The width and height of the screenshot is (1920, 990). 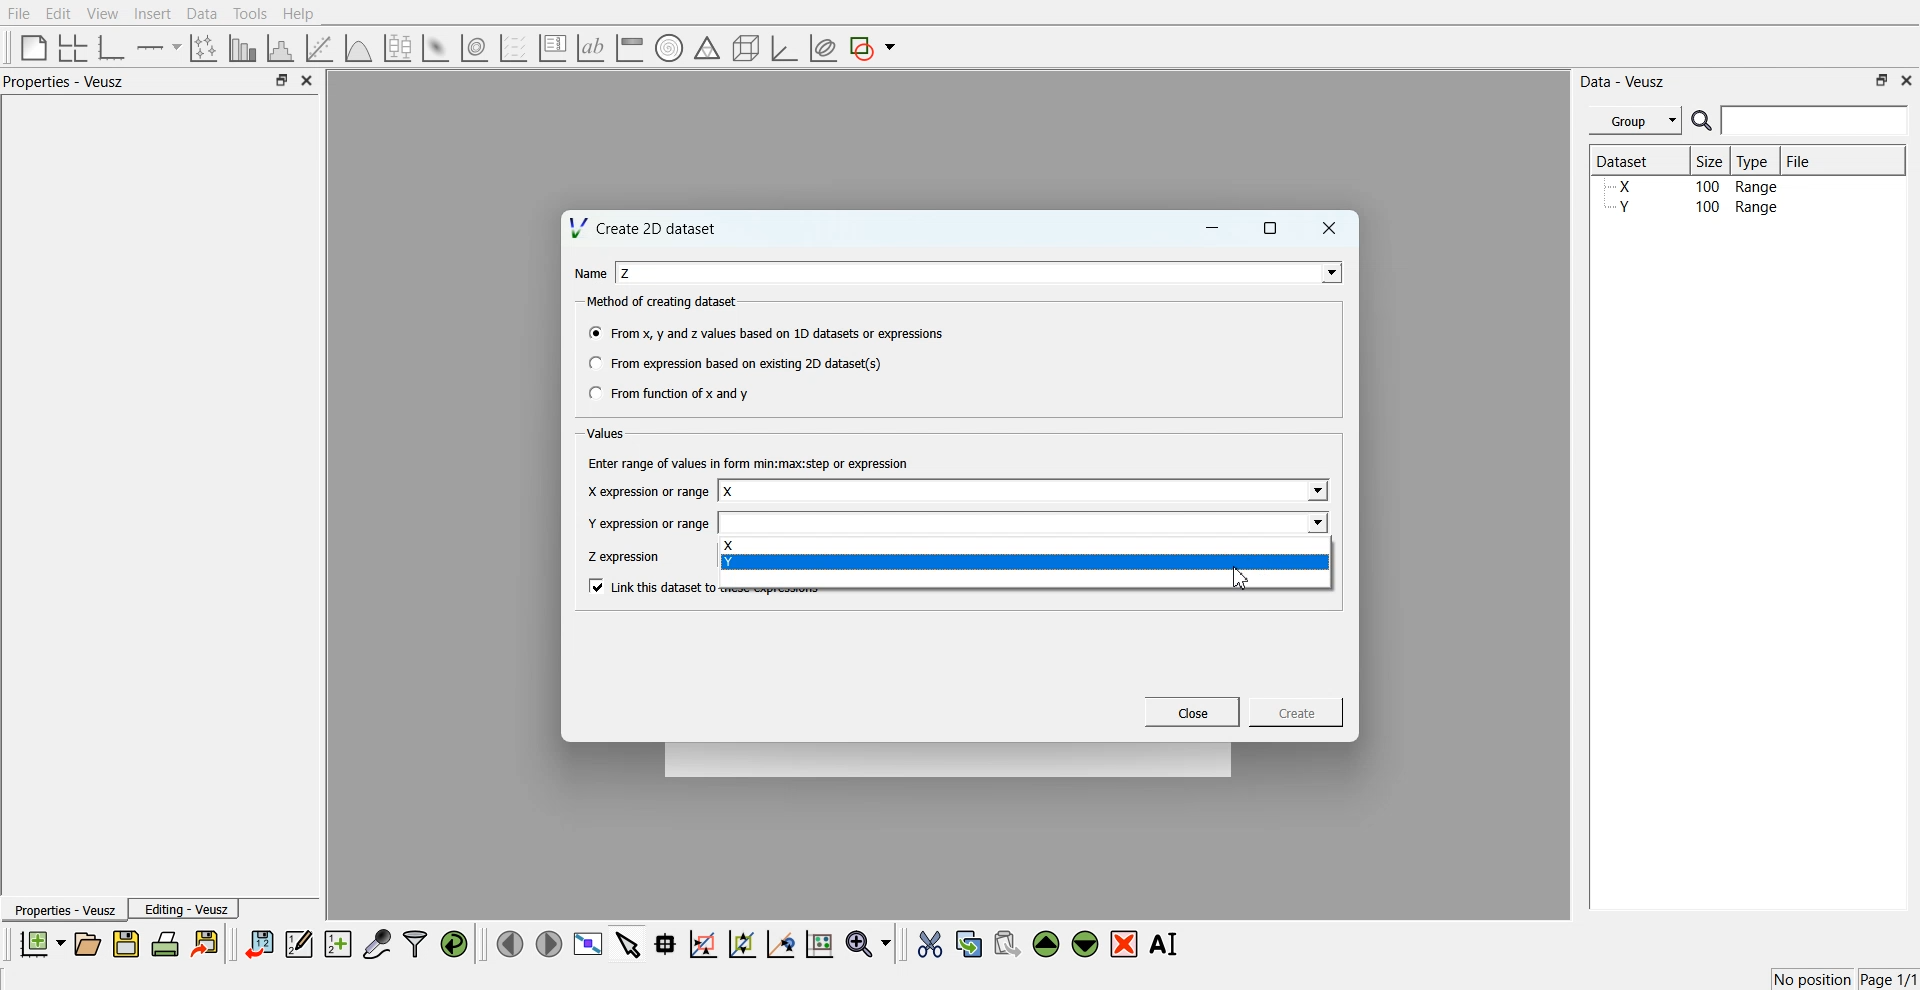 I want to click on Capture remote data, so click(x=377, y=943).